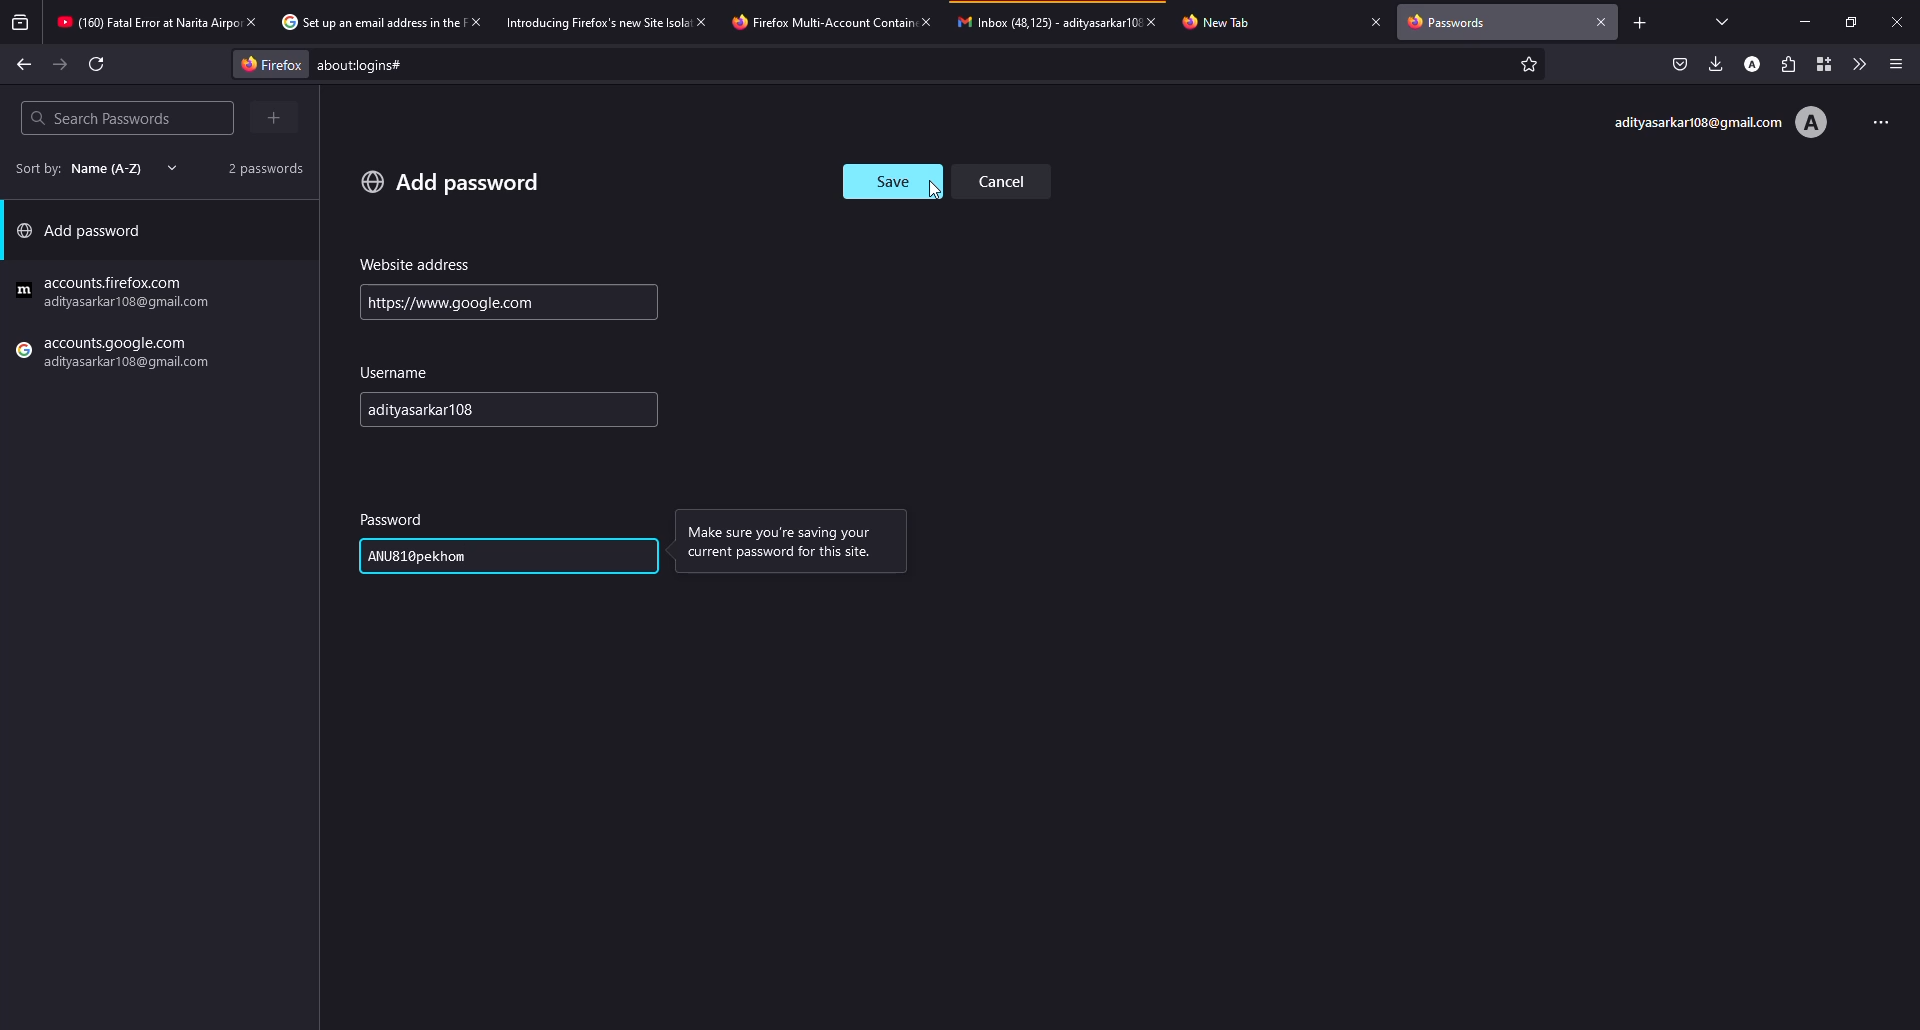 The height and width of the screenshot is (1030, 1920). What do you see at coordinates (117, 293) in the screenshot?
I see `google` at bounding box center [117, 293].